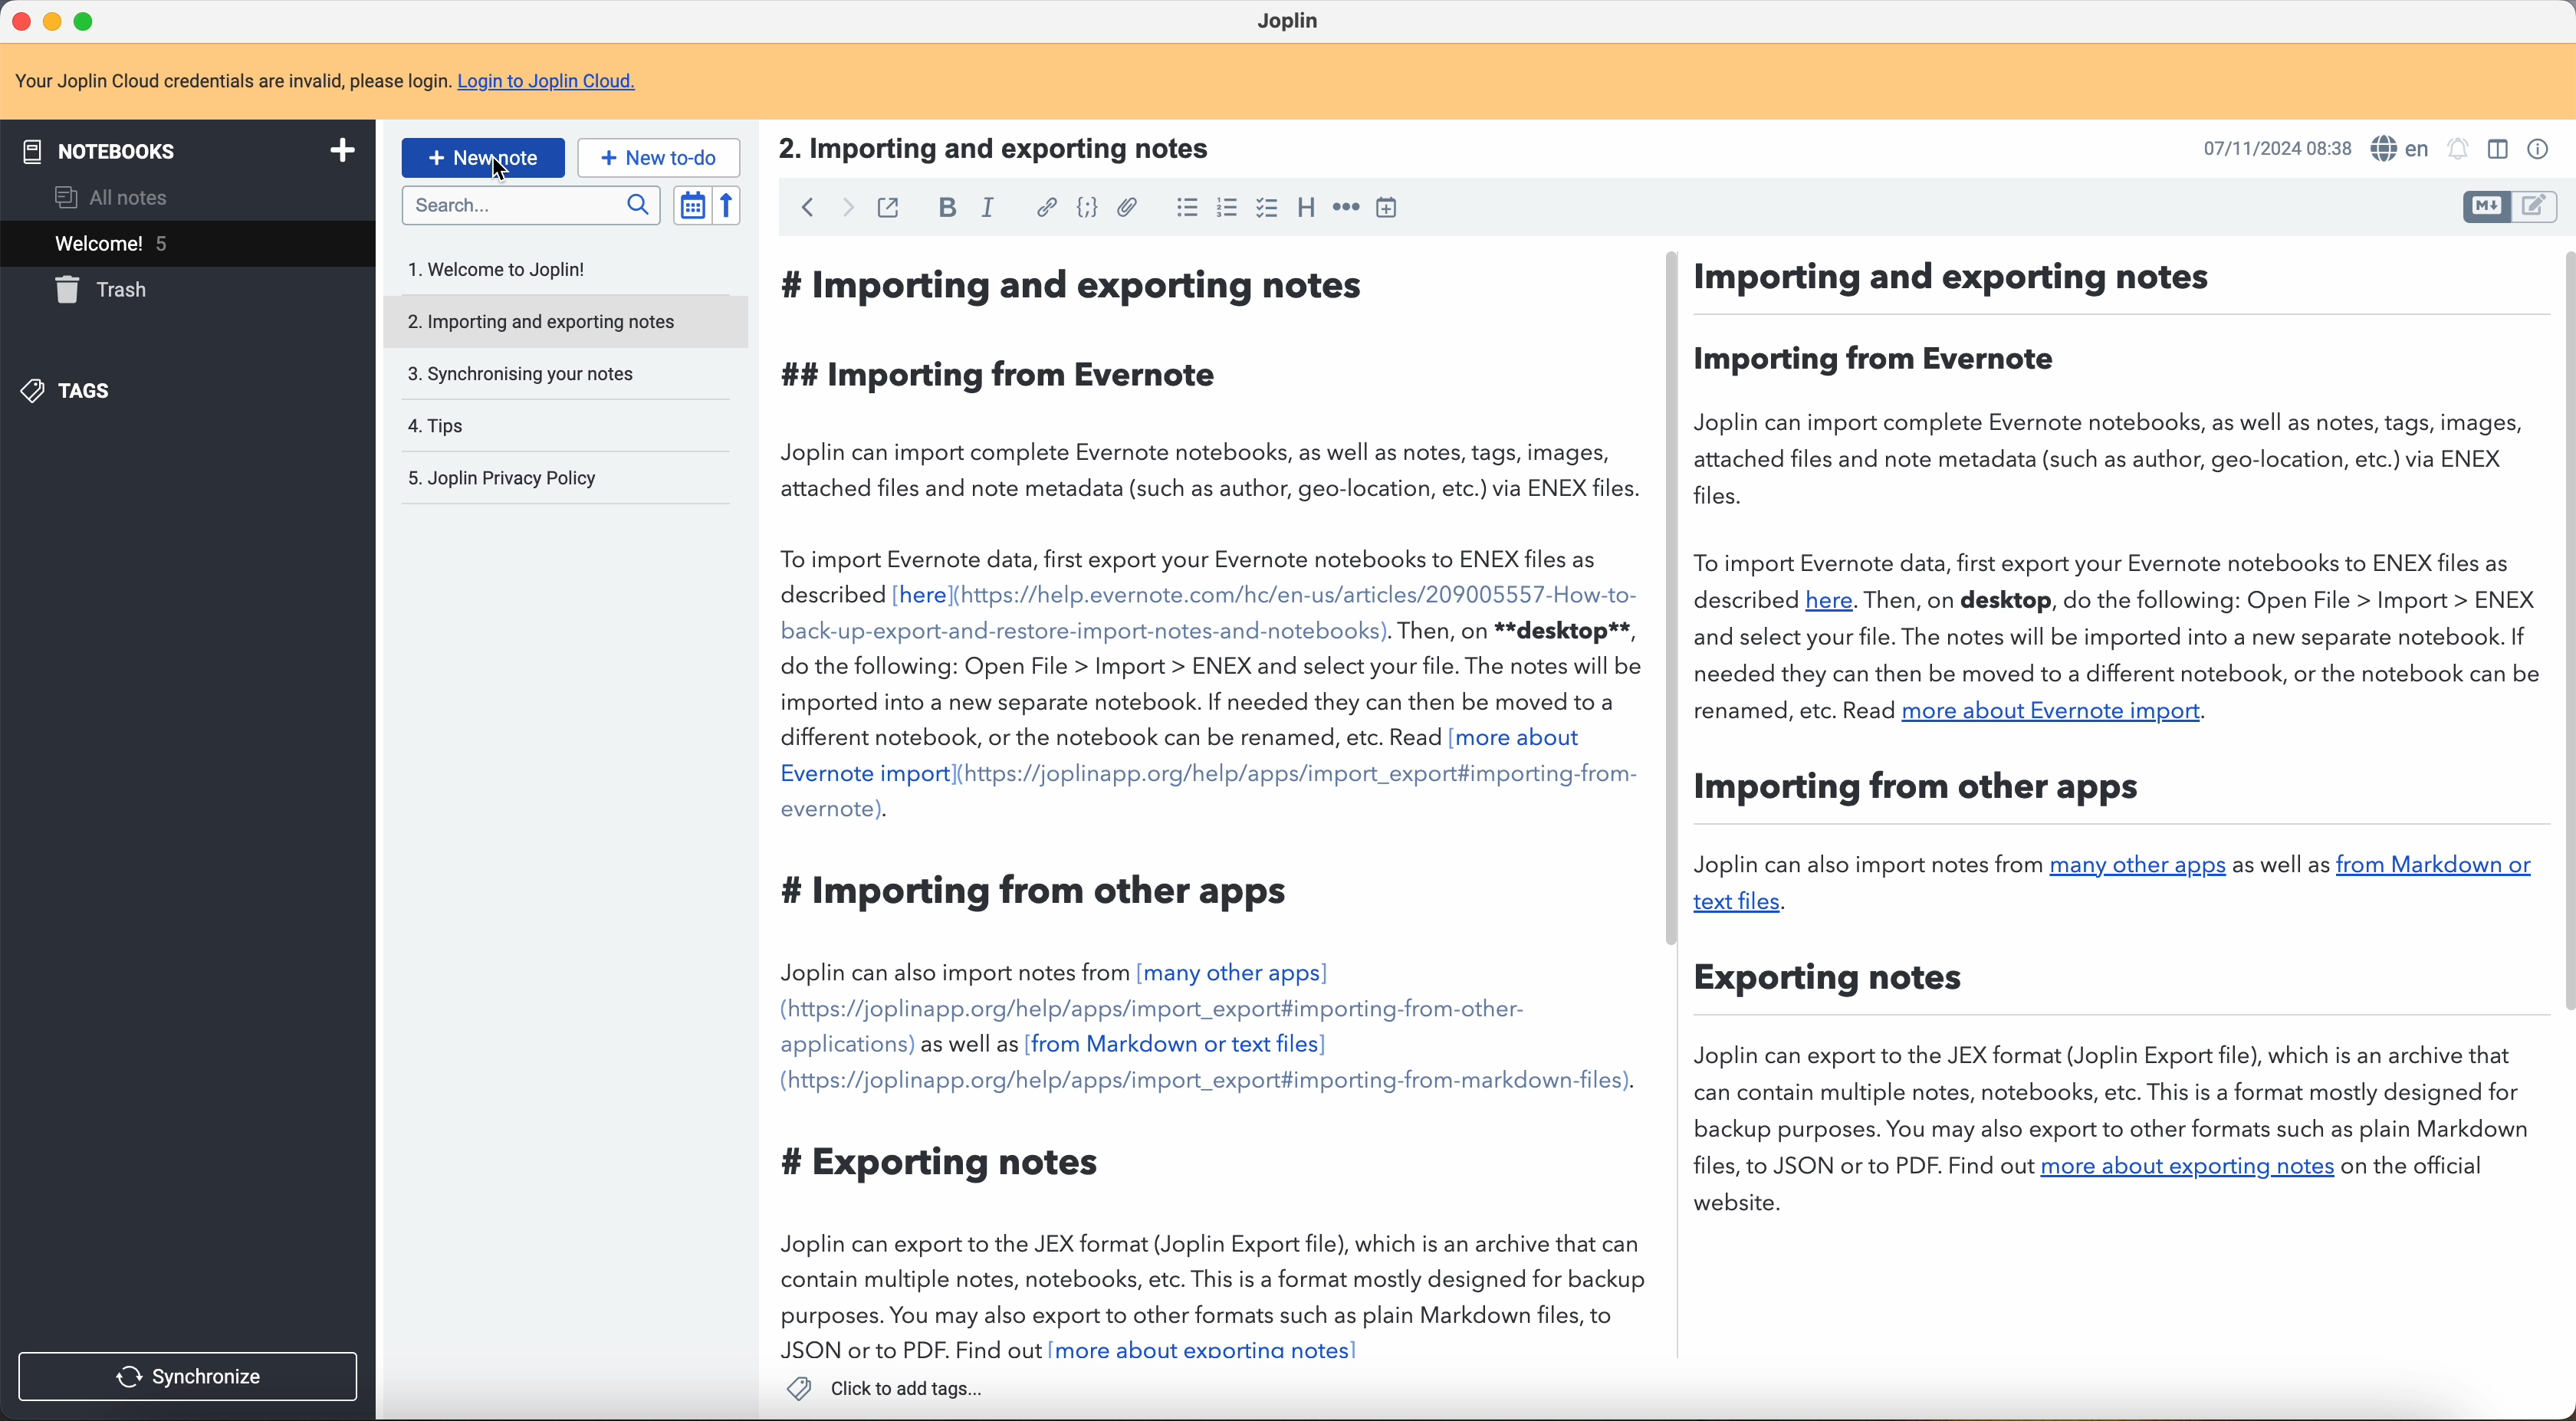 Image resolution: width=2576 pixels, height=1421 pixels. What do you see at coordinates (2536, 208) in the screenshot?
I see `toggle edit layout` at bounding box center [2536, 208].